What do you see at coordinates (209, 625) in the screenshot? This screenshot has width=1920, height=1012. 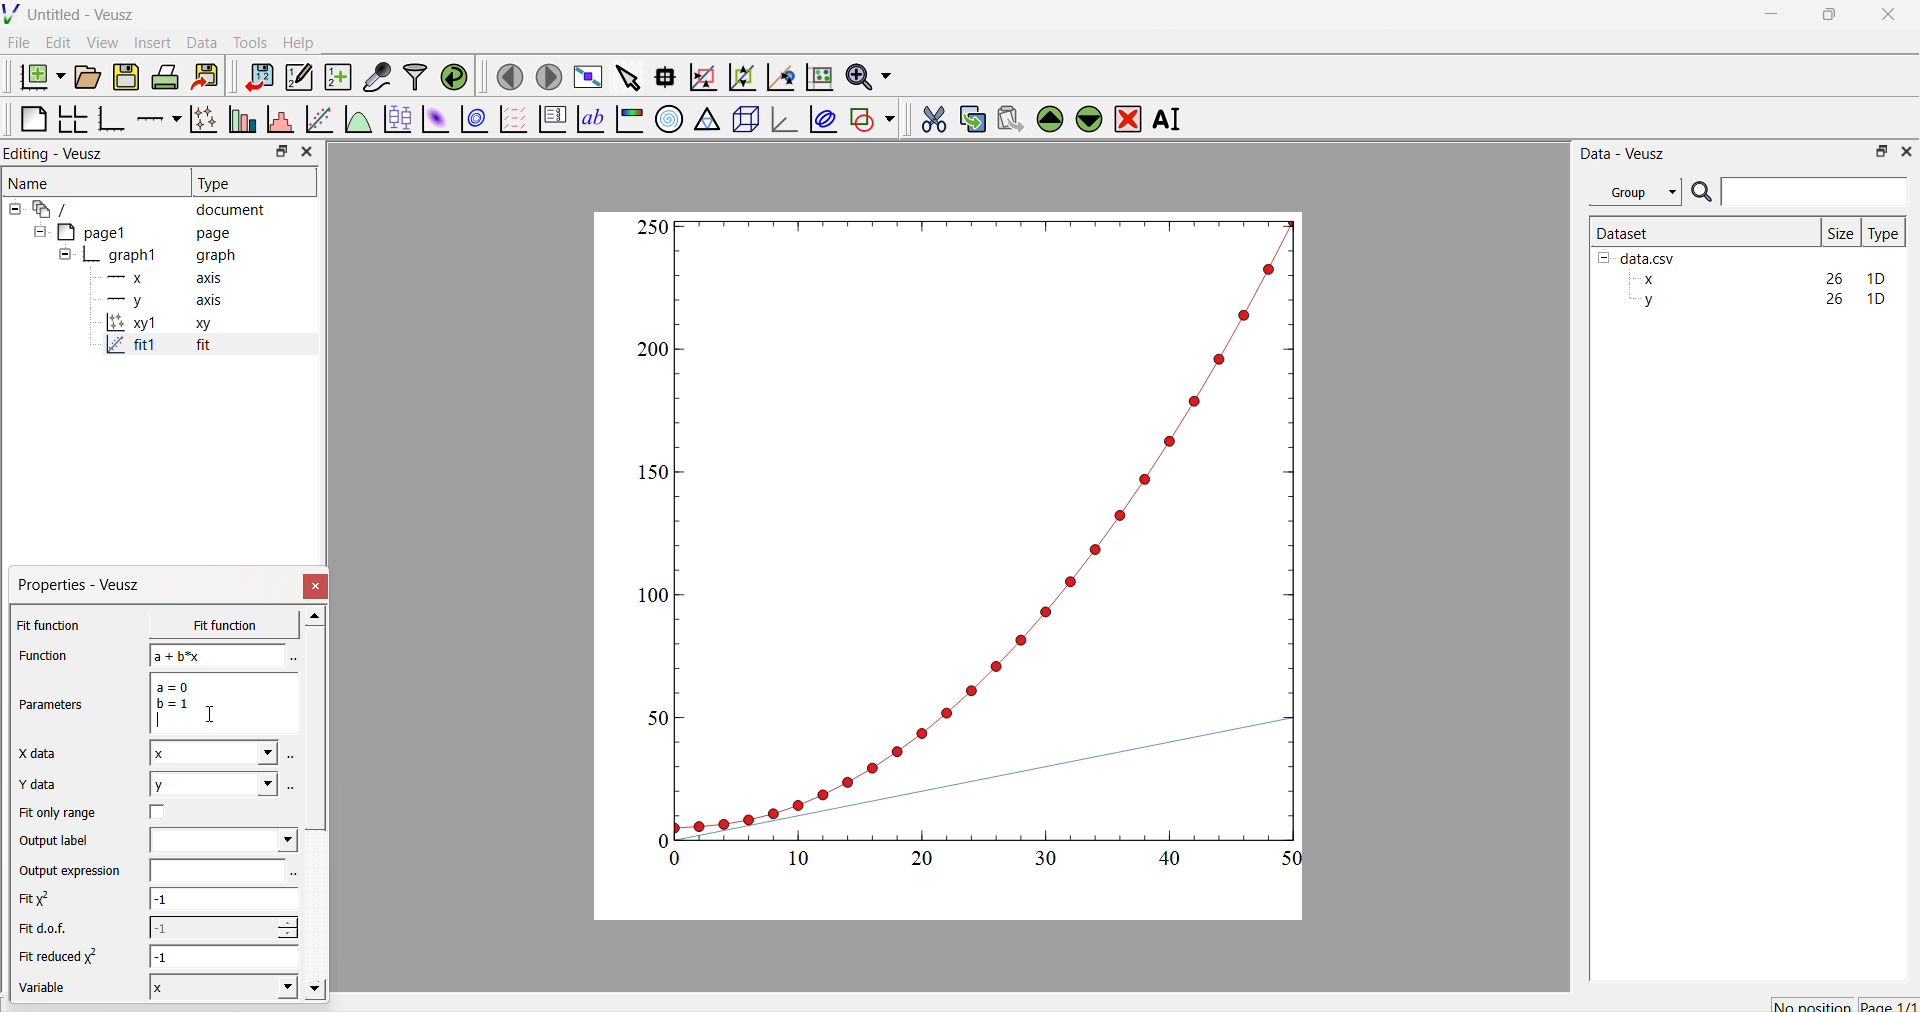 I see `x` at bounding box center [209, 625].